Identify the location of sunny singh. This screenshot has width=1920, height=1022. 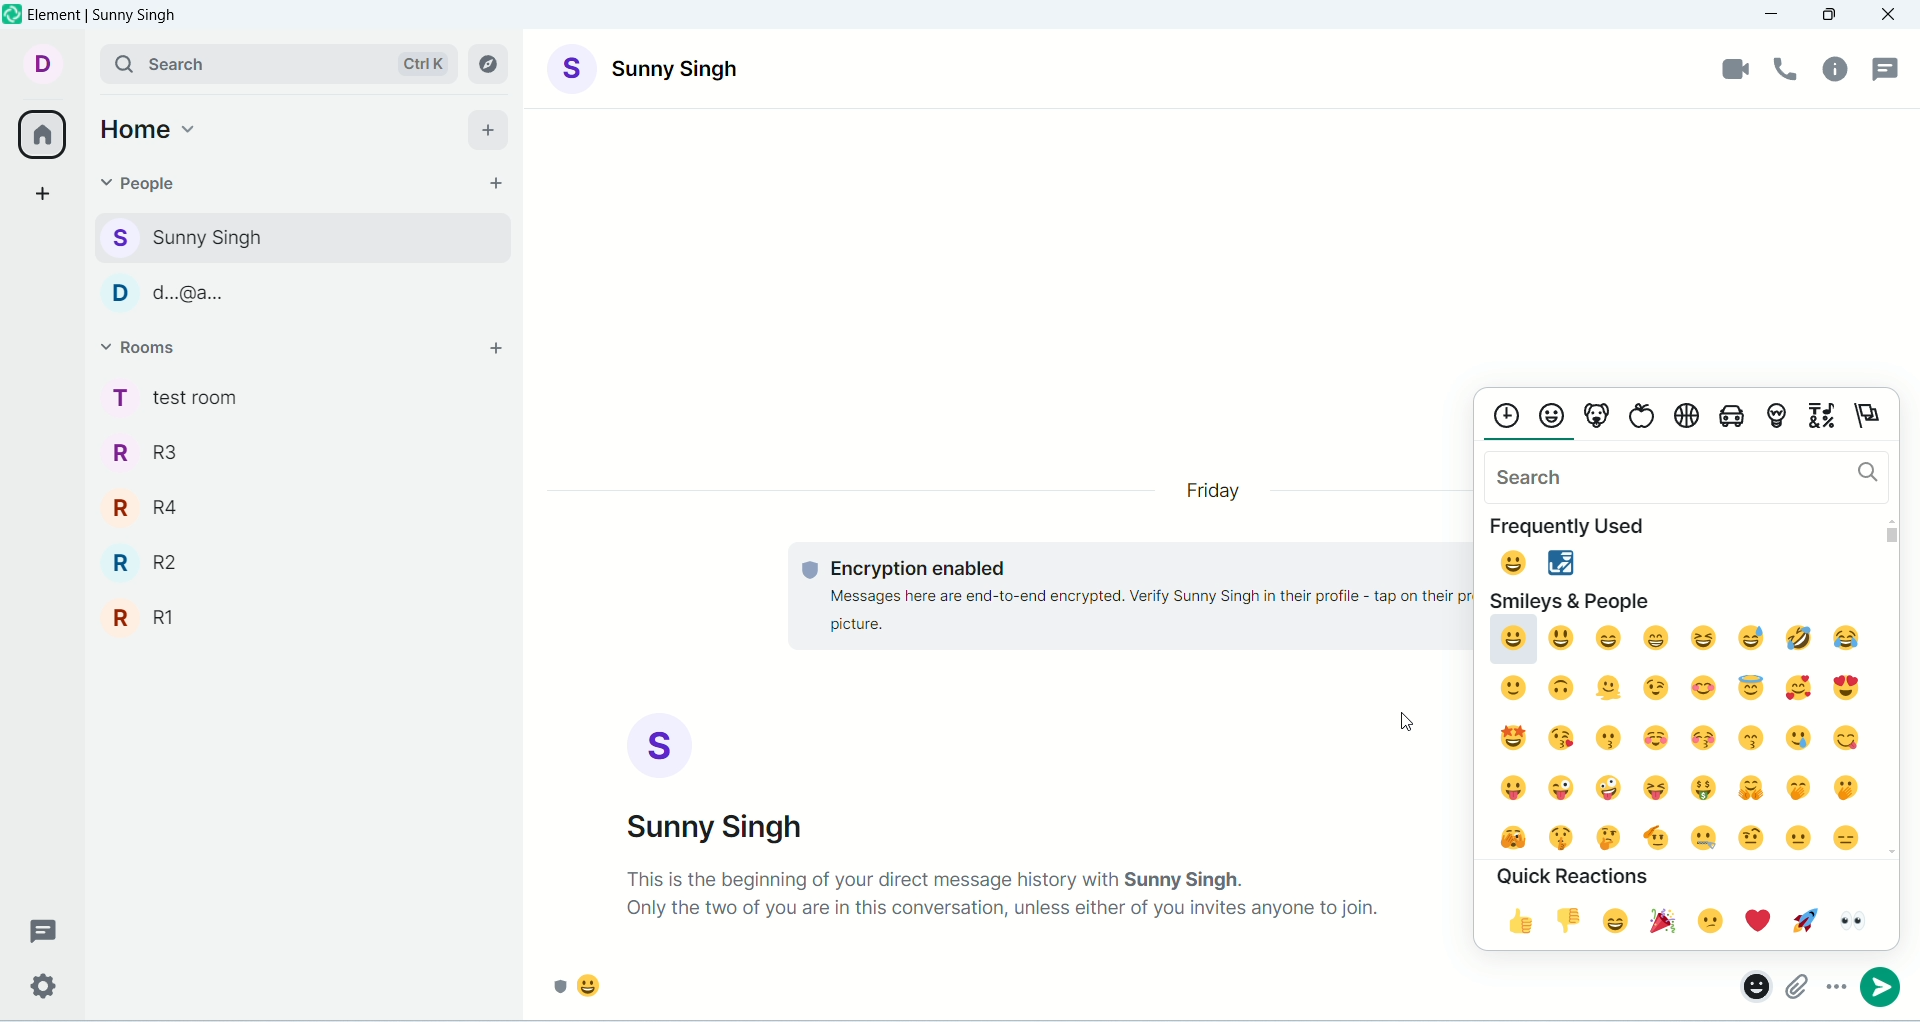
(298, 235).